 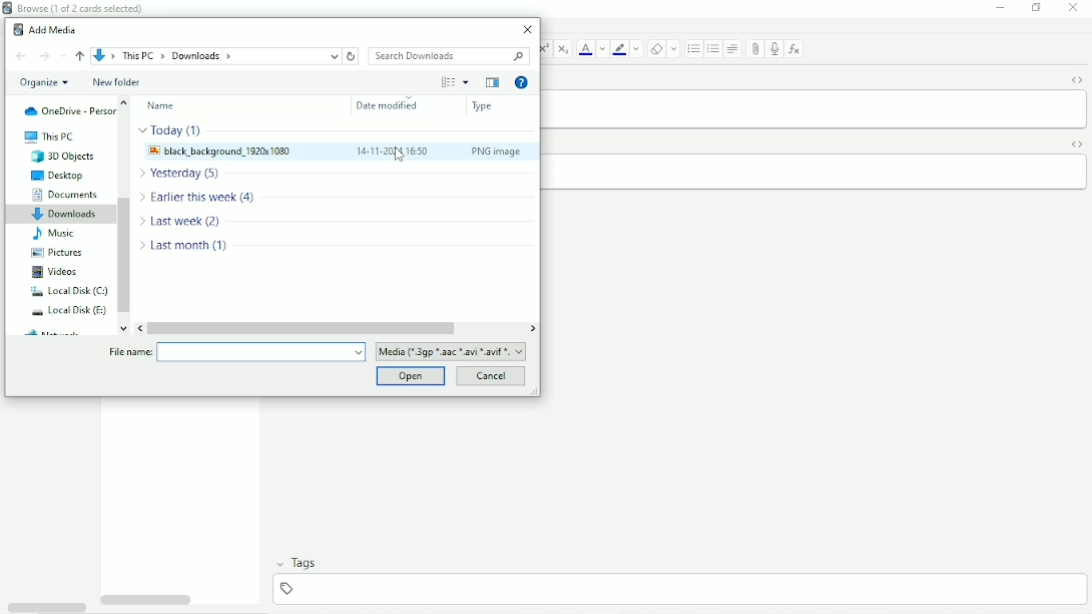 What do you see at coordinates (585, 50) in the screenshot?
I see `Text color` at bounding box center [585, 50].